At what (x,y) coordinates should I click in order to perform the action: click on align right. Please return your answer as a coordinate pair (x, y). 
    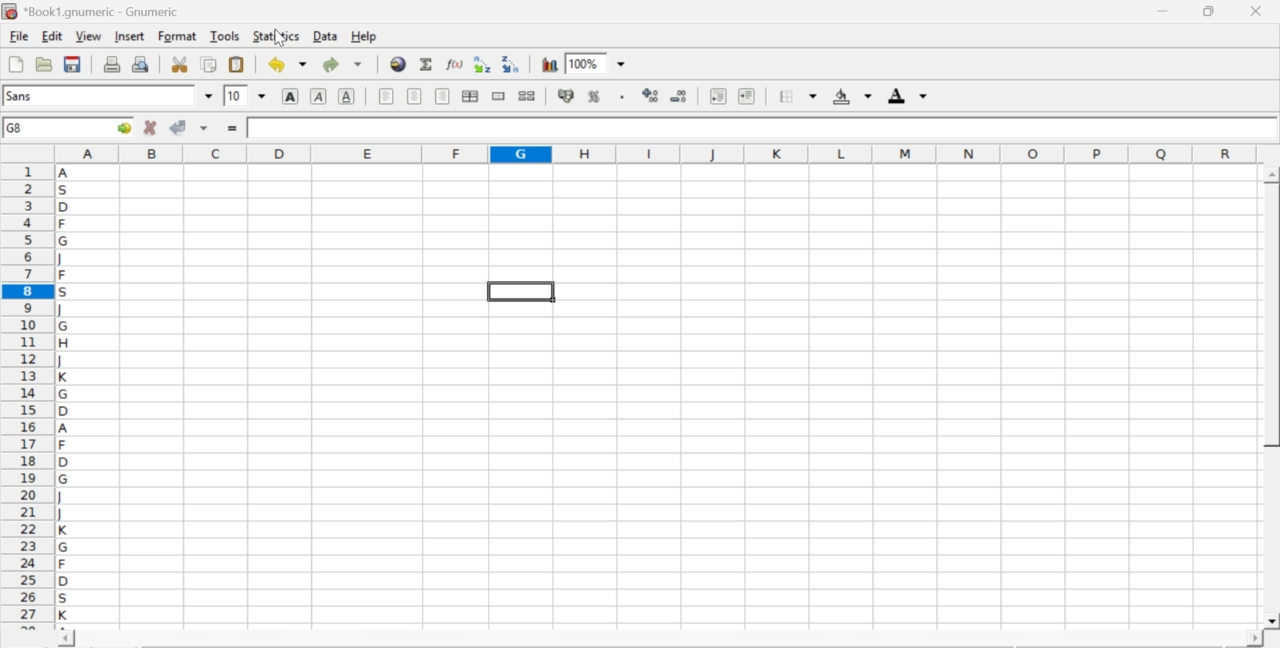
    Looking at the image, I should click on (442, 97).